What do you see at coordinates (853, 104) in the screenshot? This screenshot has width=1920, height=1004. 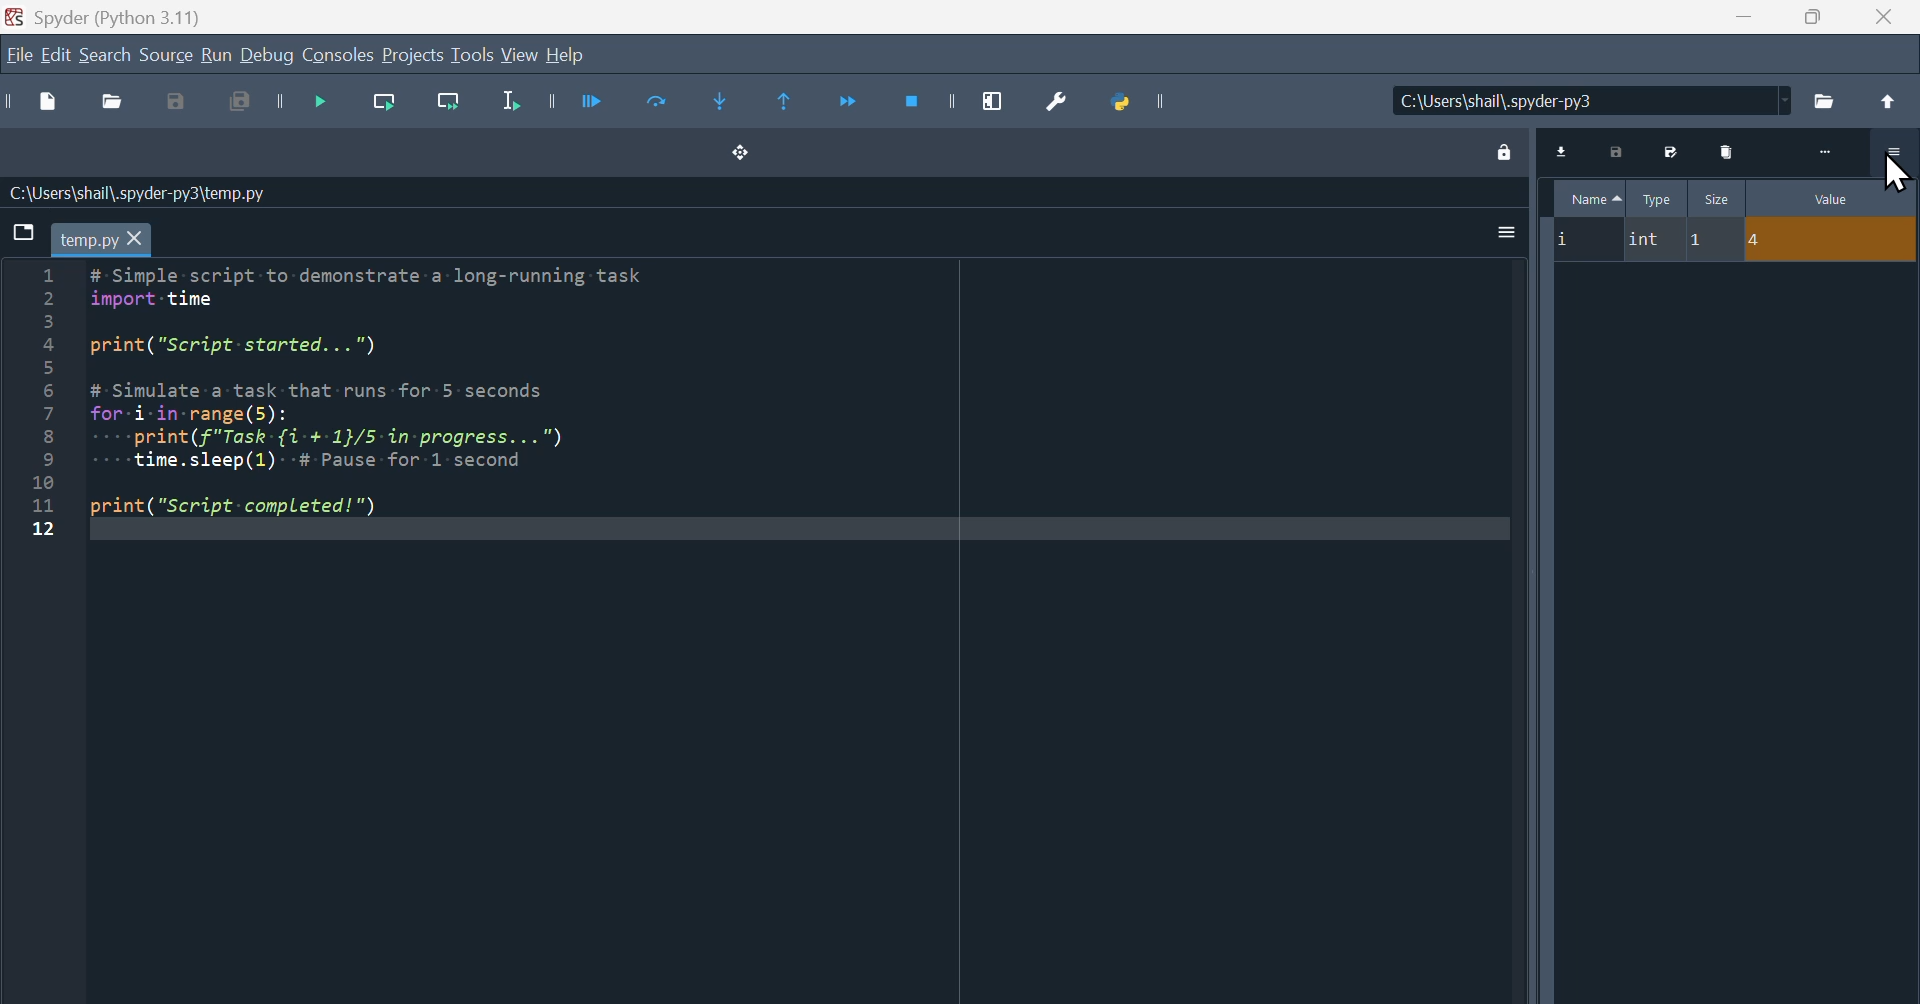 I see `Continue execution until next function` at bounding box center [853, 104].